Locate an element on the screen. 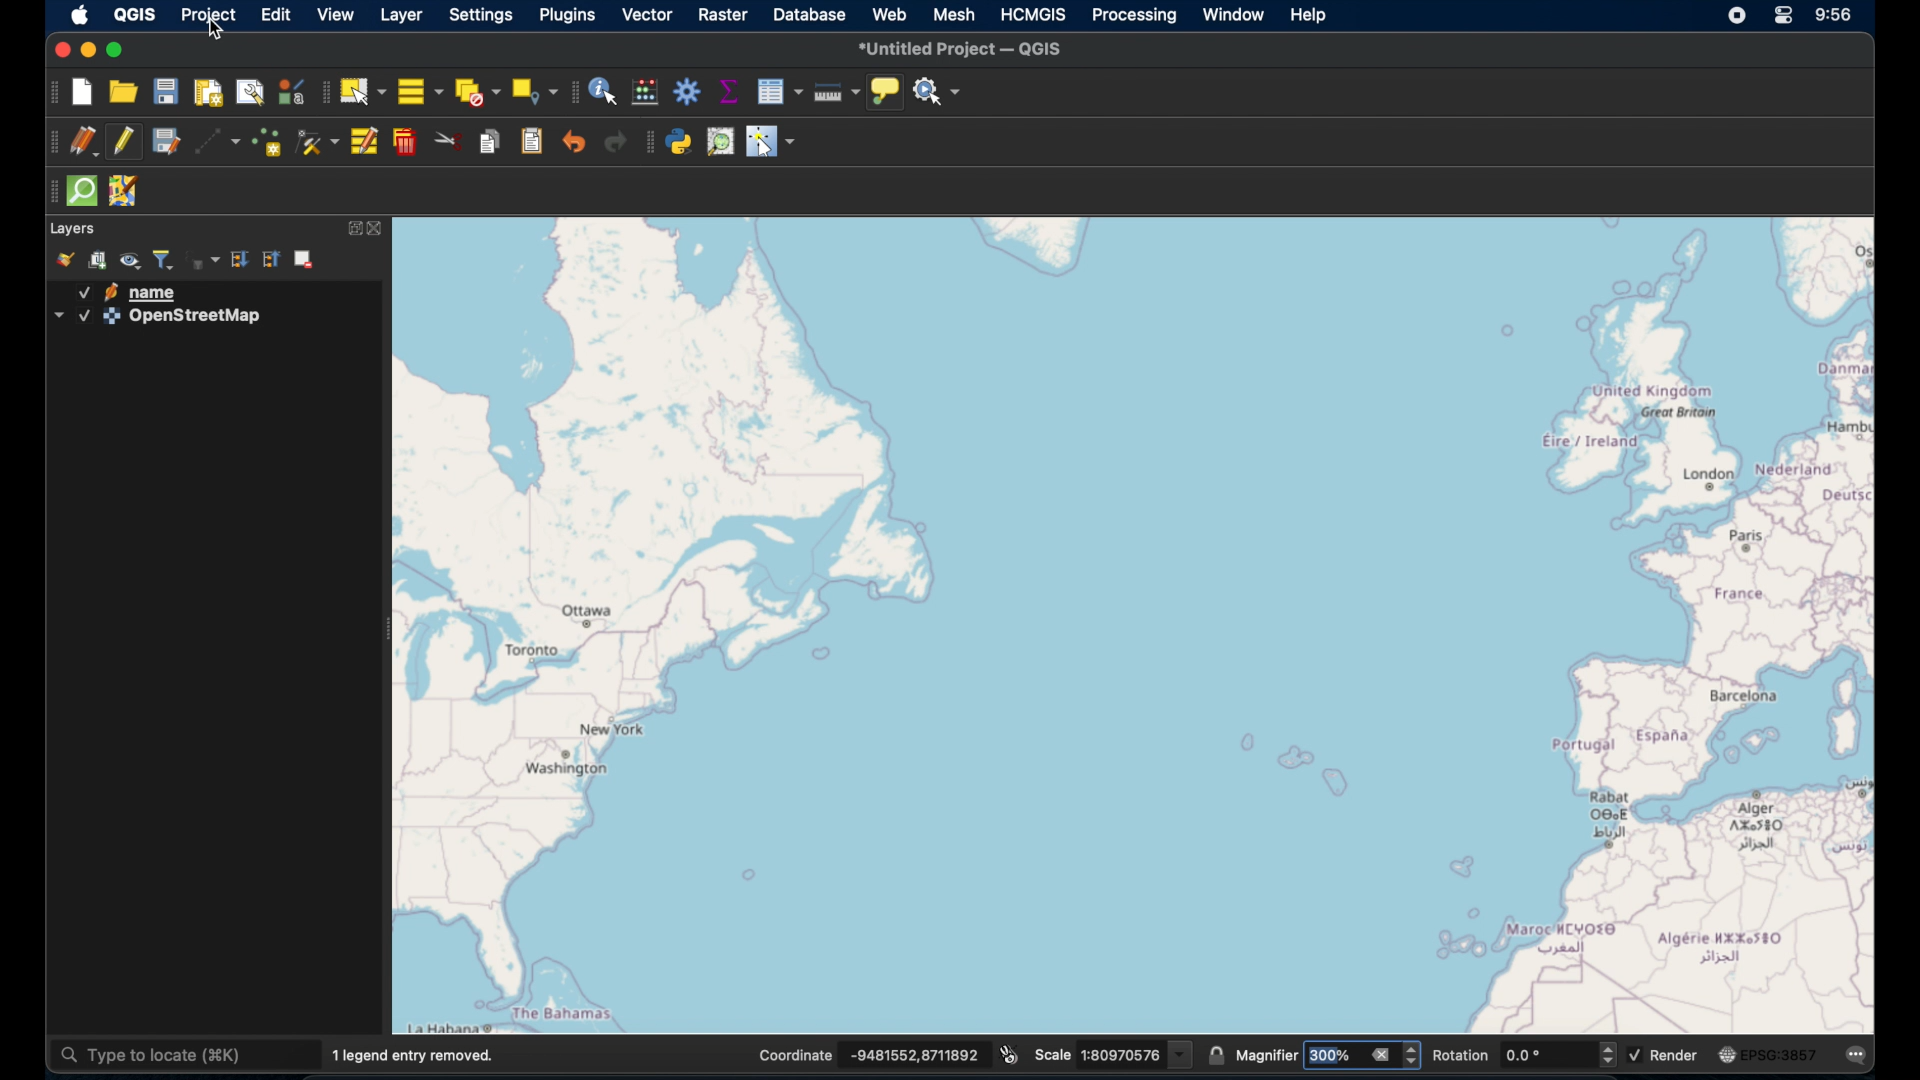 This screenshot has height=1080, width=1920. expand all is located at coordinates (242, 259).